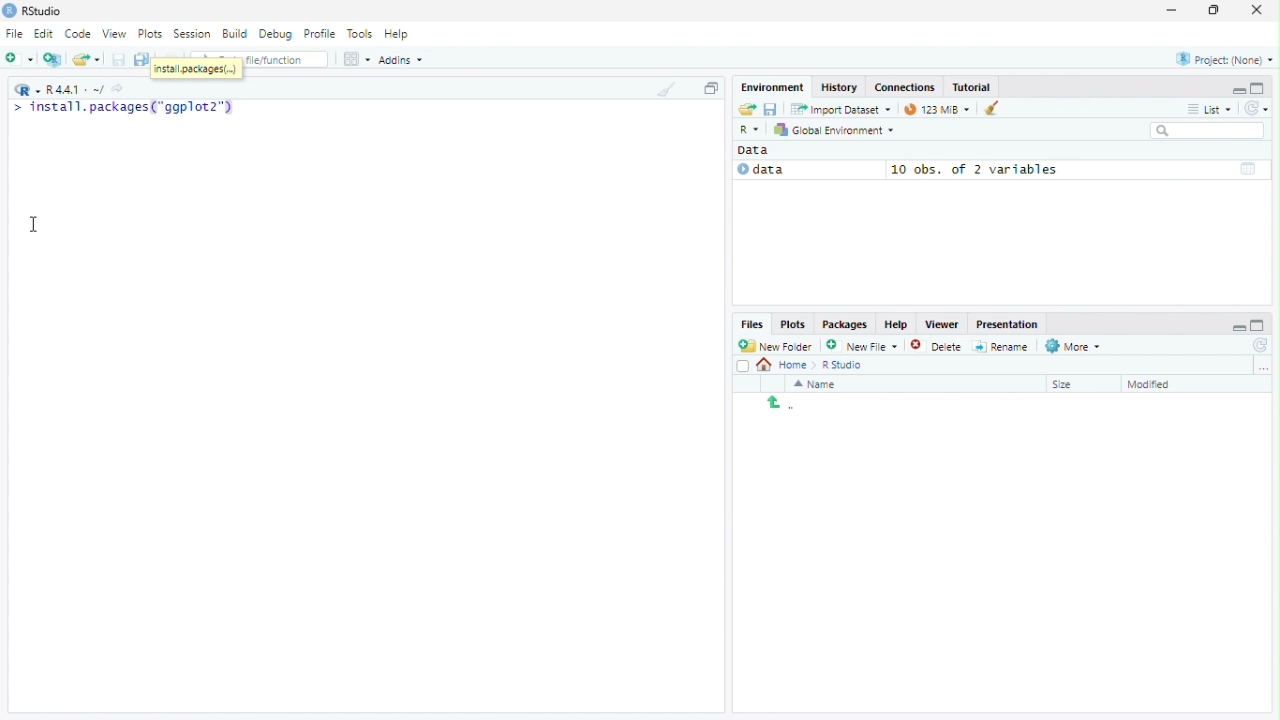  Describe the element at coordinates (1237, 323) in the screenshot. I see `minimize` at that location.